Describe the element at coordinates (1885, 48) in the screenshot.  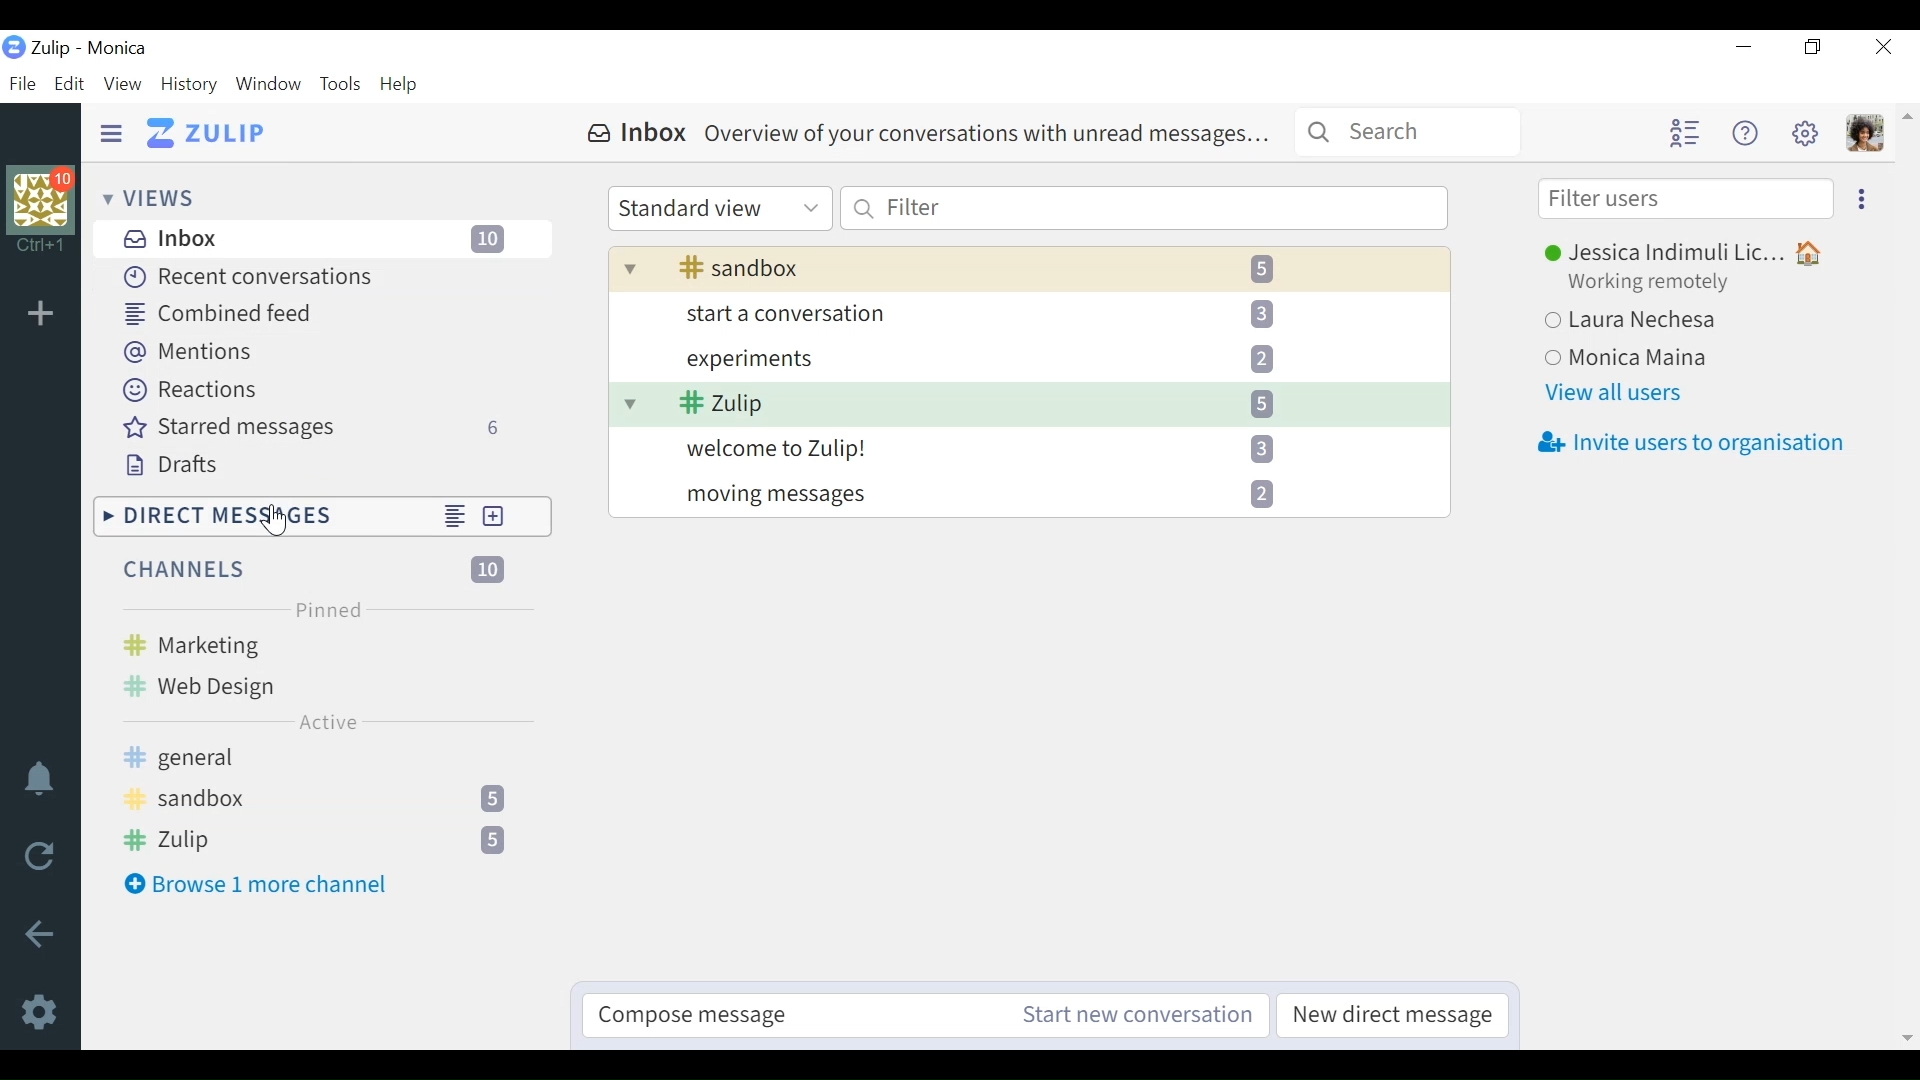
I see `close` at that location.